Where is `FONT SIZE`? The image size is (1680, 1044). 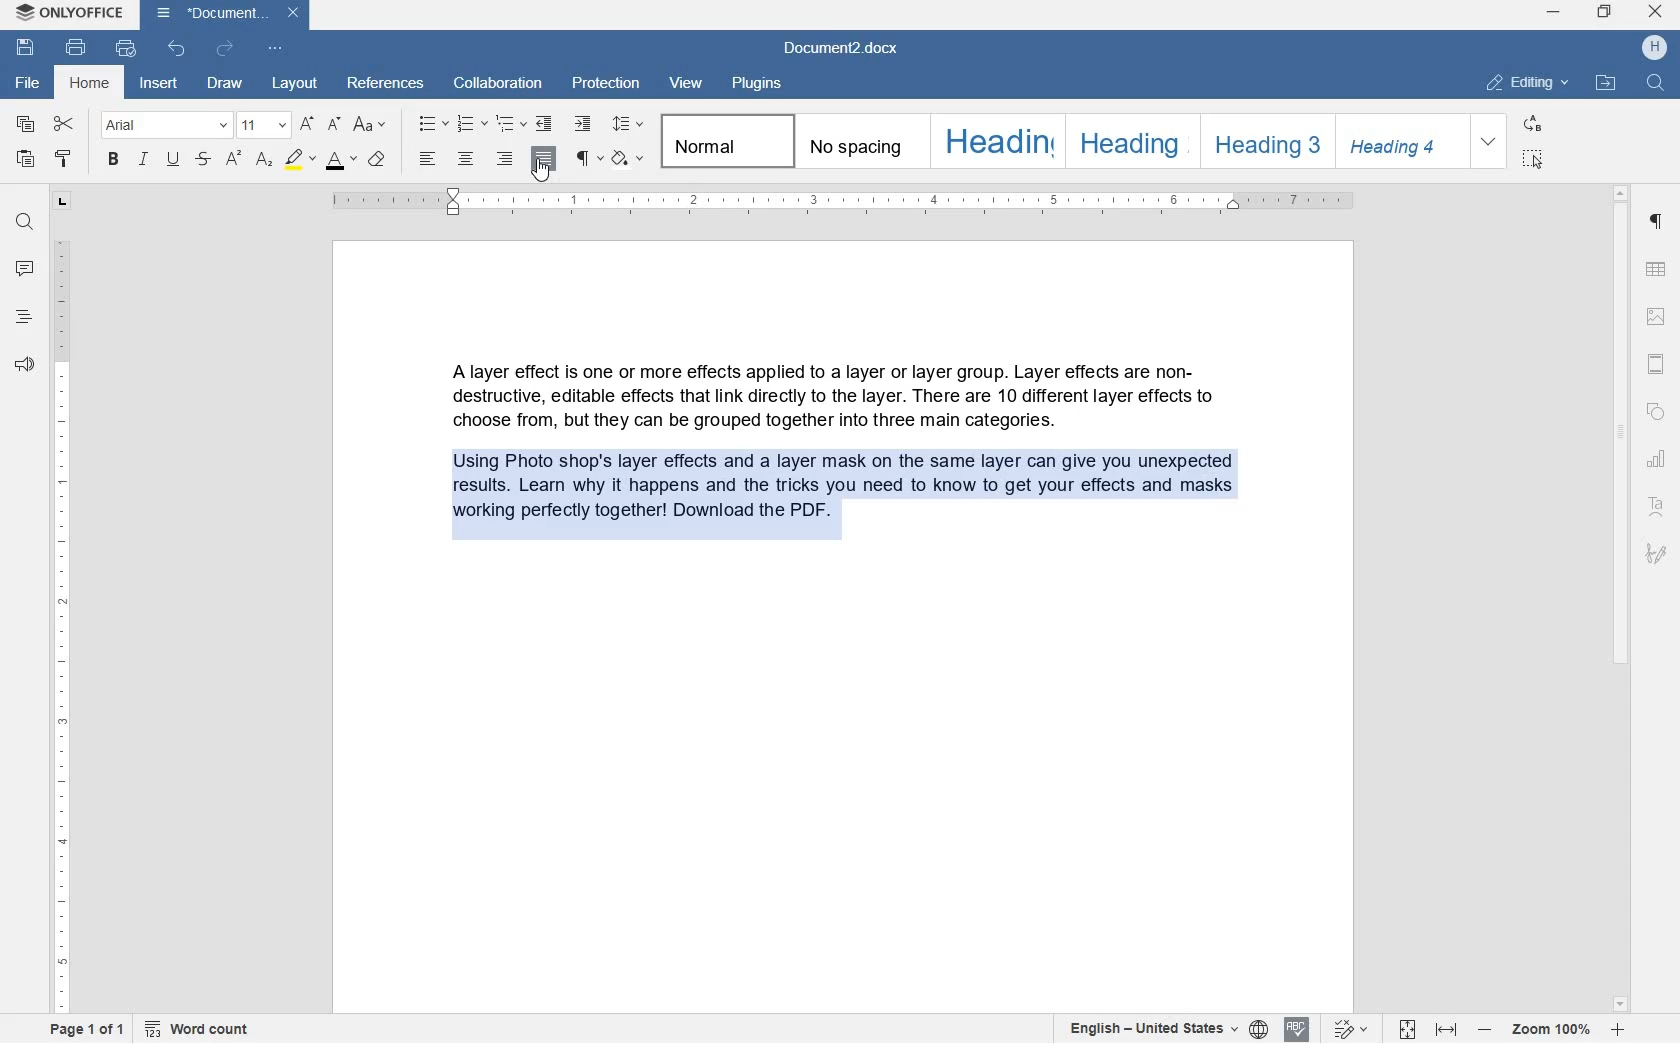 FONT SIZE is located at coordinates (343, 162).